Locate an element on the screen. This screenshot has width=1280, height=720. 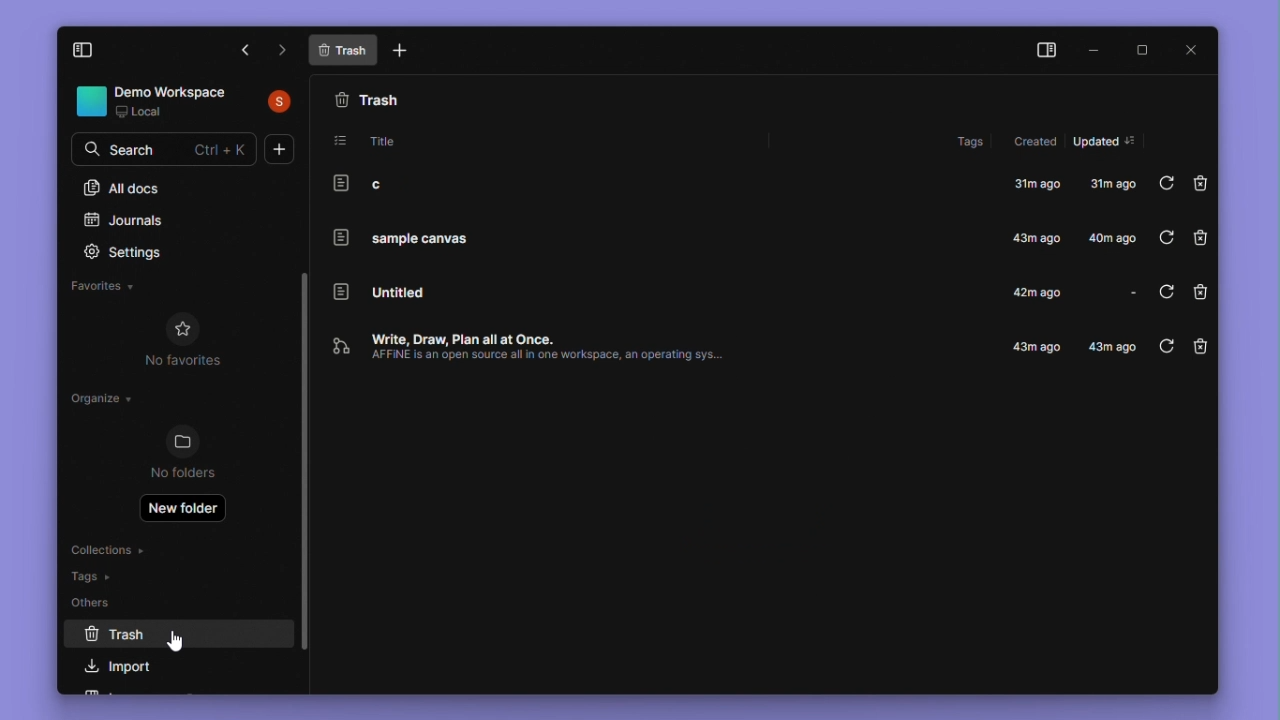
time created is located at coordinates (1040, 184).